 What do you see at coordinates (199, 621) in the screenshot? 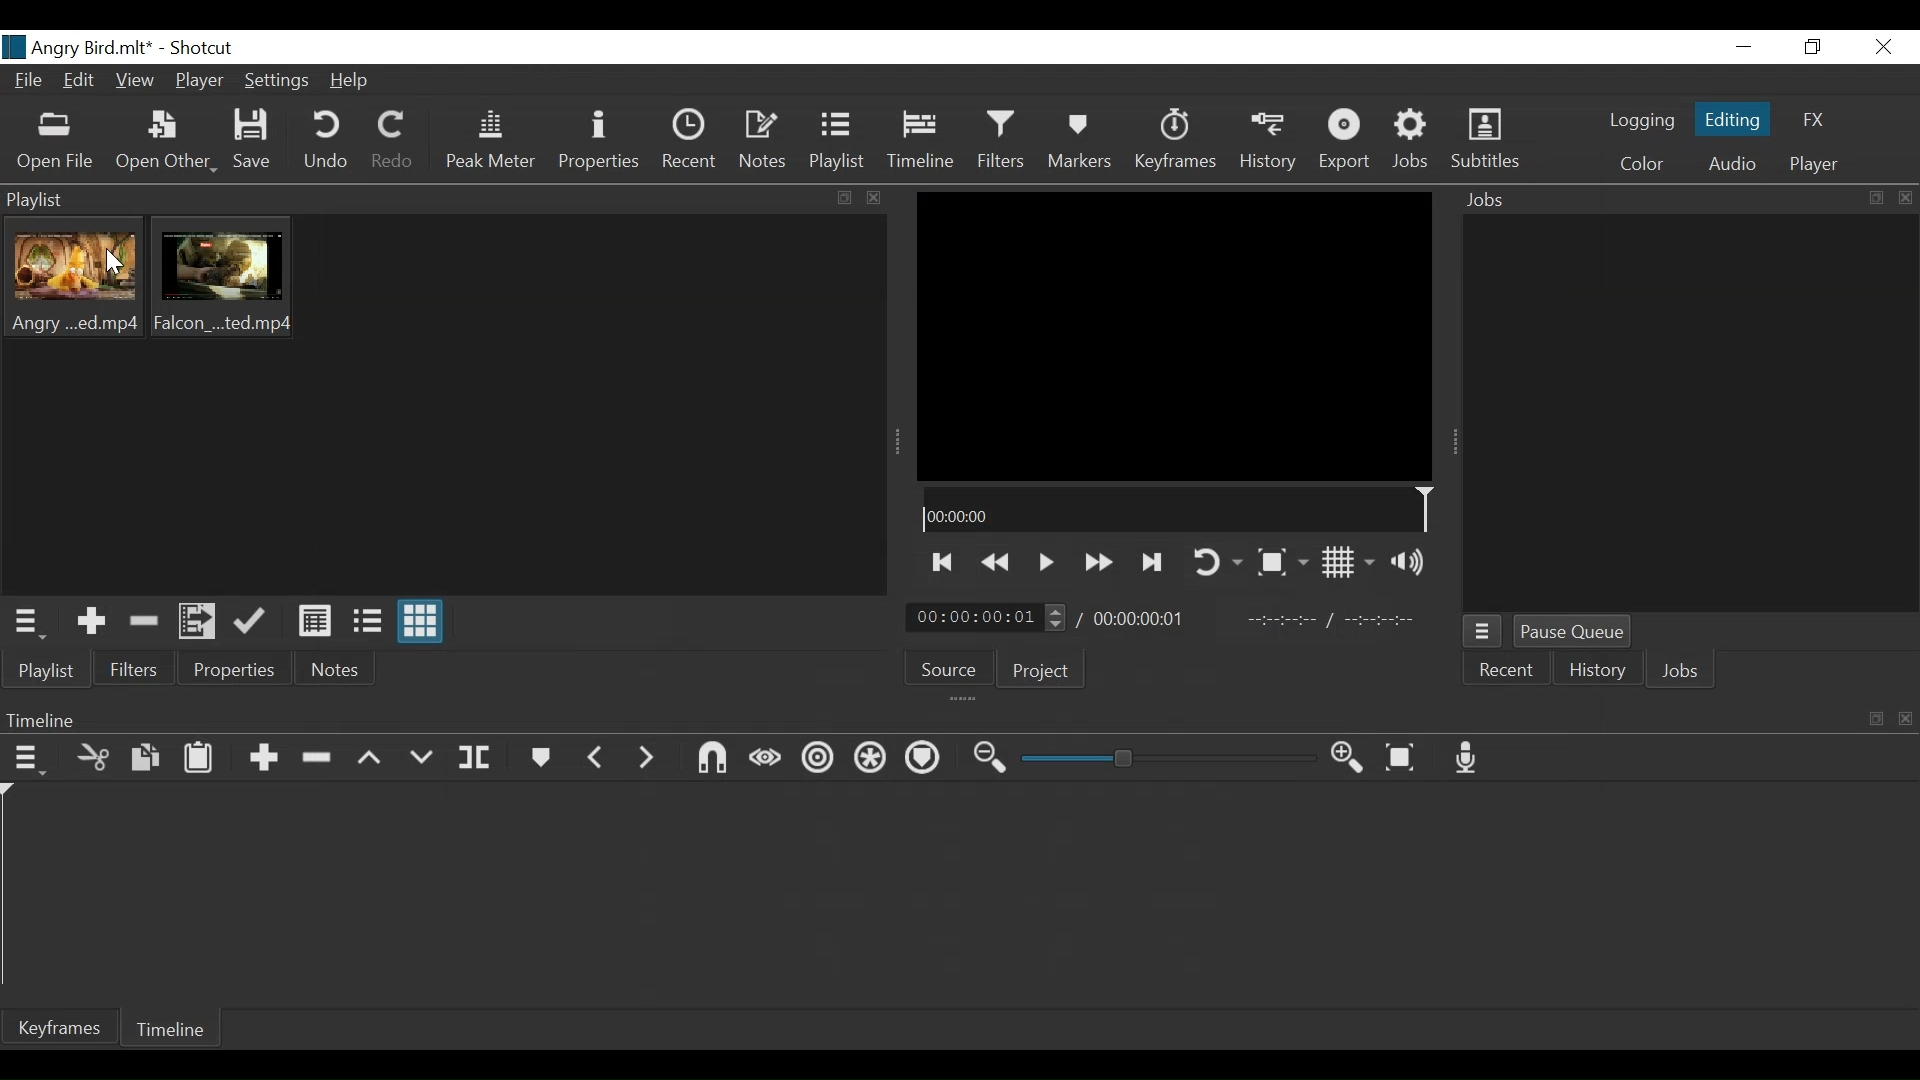
I see `Add files to the playlist` at bounding box center [199, 621].